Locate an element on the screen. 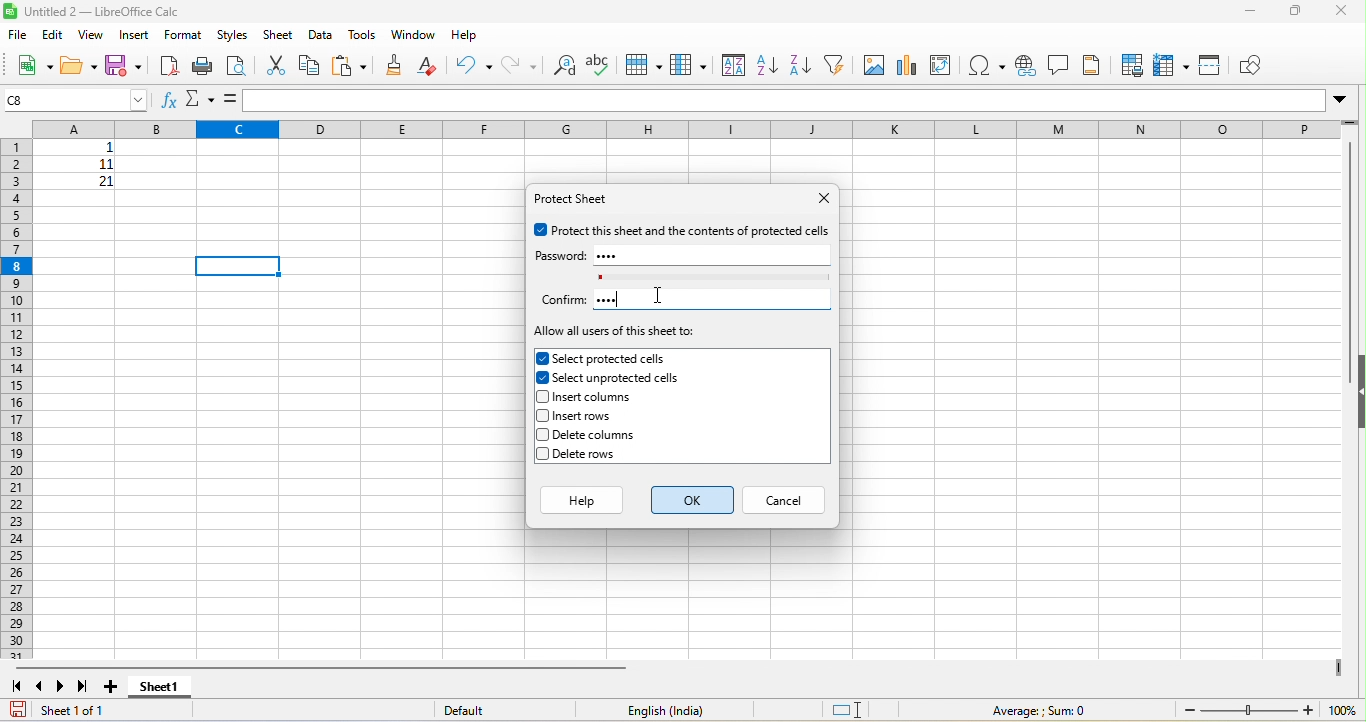 Image resolution: width=1366 pixels, height=722 pixels. help is located at coordinates (471, 35).